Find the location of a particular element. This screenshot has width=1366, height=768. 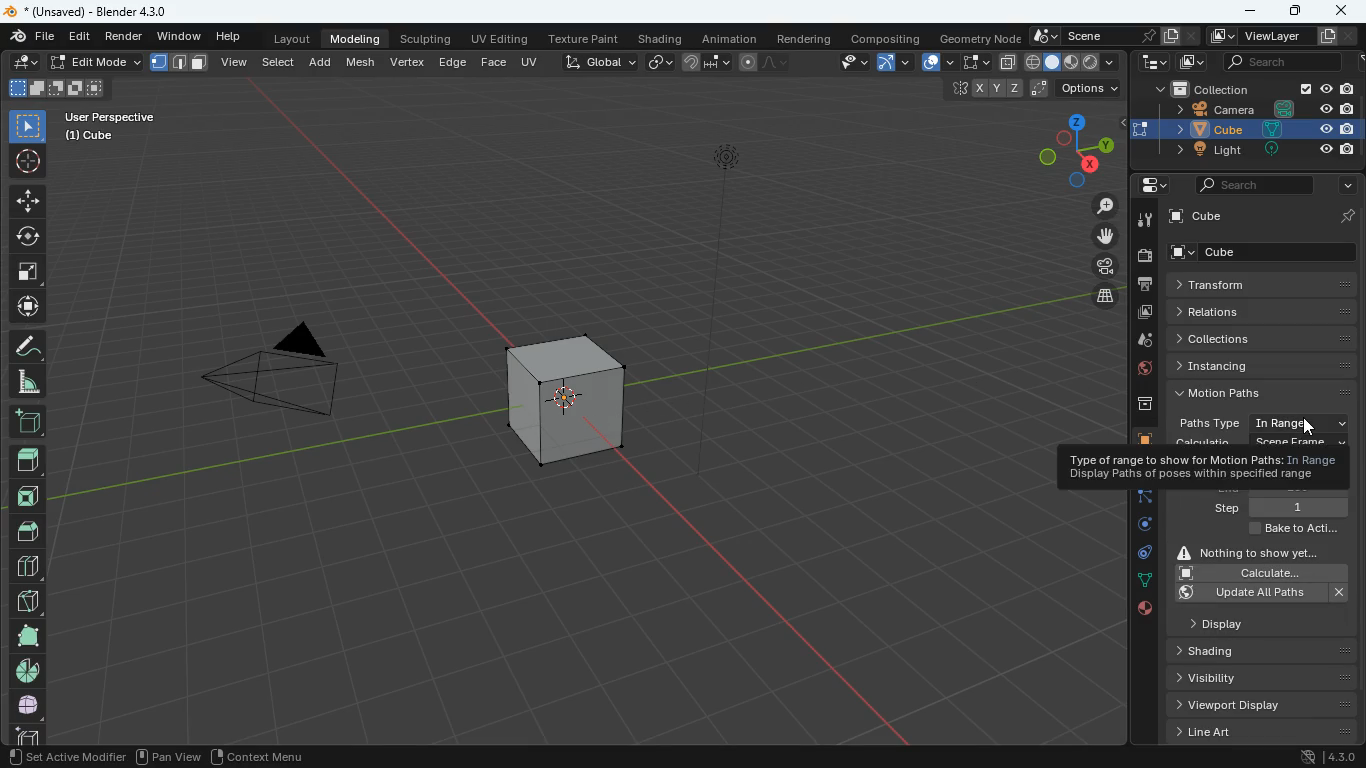

move is located at coordinates (27, 200).